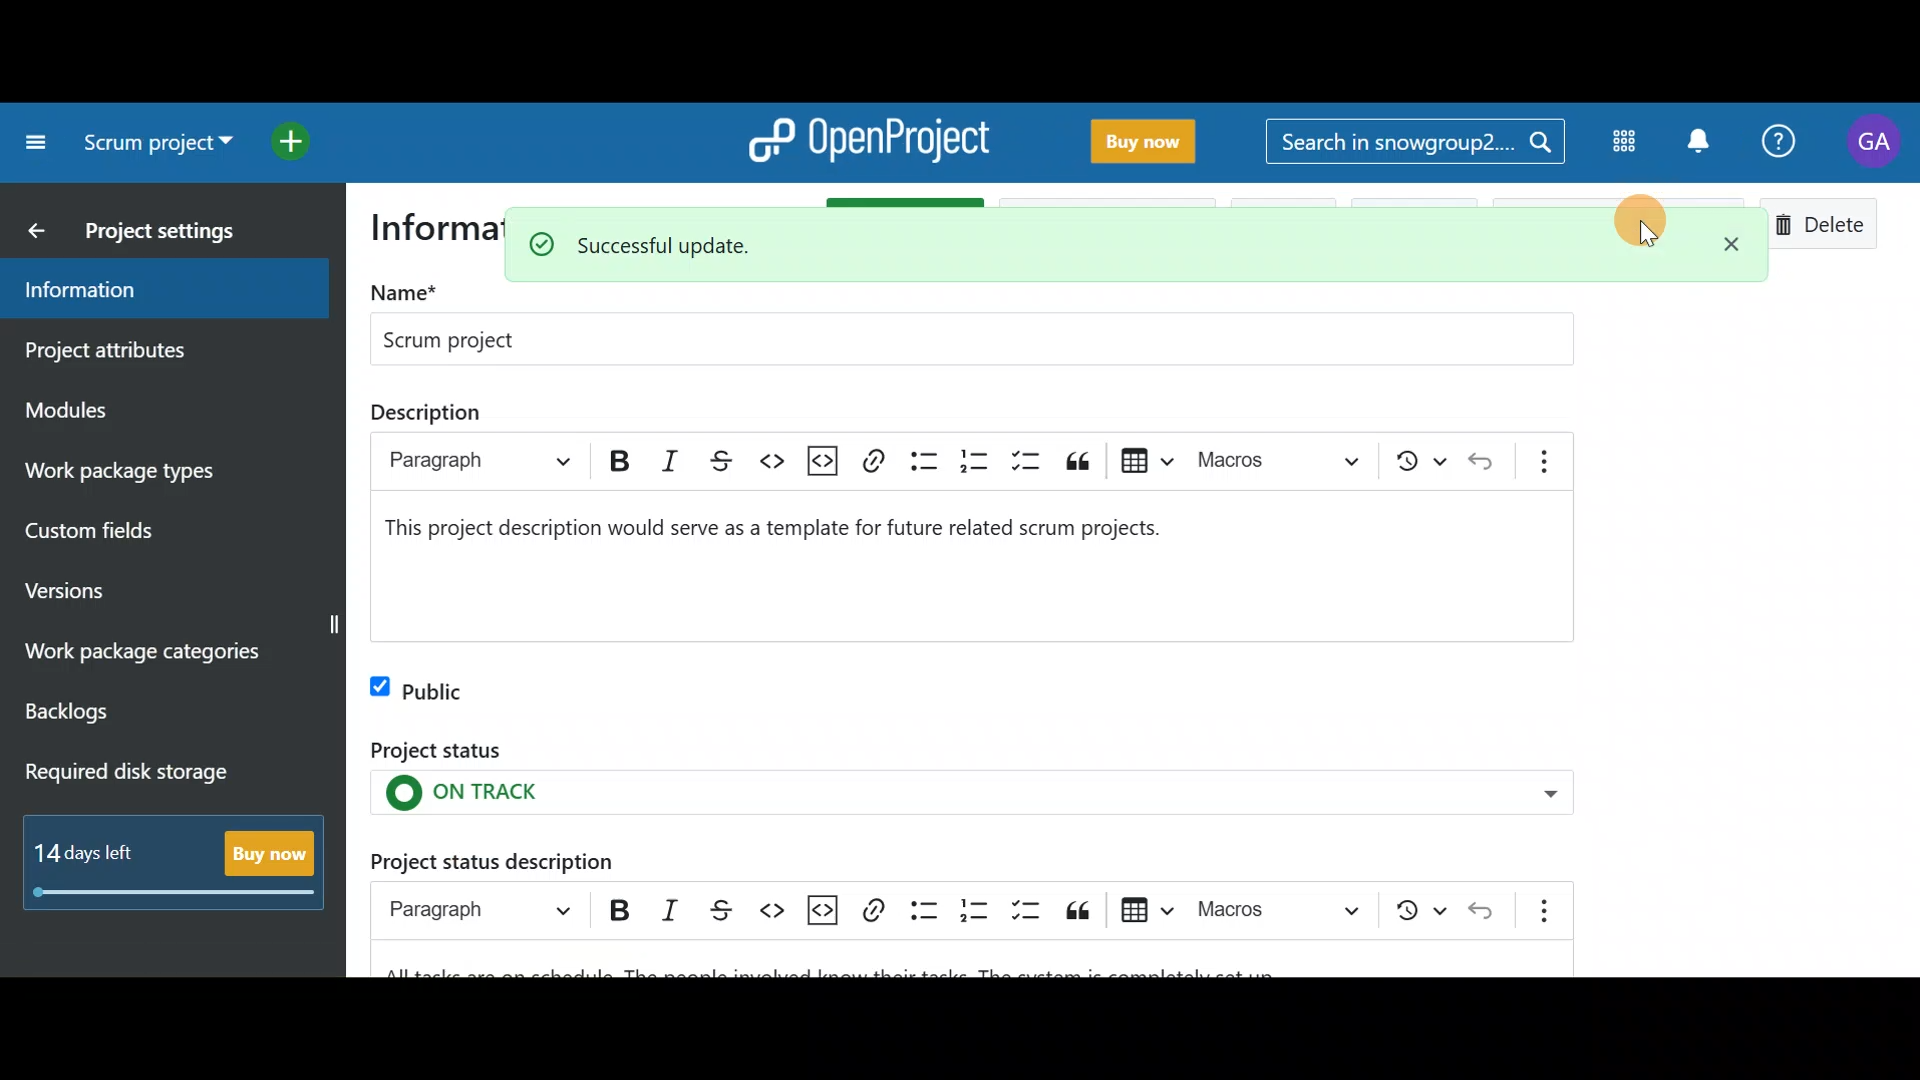  What do you see at coordinates (426, 413) in the screenshot?
I see `description` at bounding box center [426, 413].